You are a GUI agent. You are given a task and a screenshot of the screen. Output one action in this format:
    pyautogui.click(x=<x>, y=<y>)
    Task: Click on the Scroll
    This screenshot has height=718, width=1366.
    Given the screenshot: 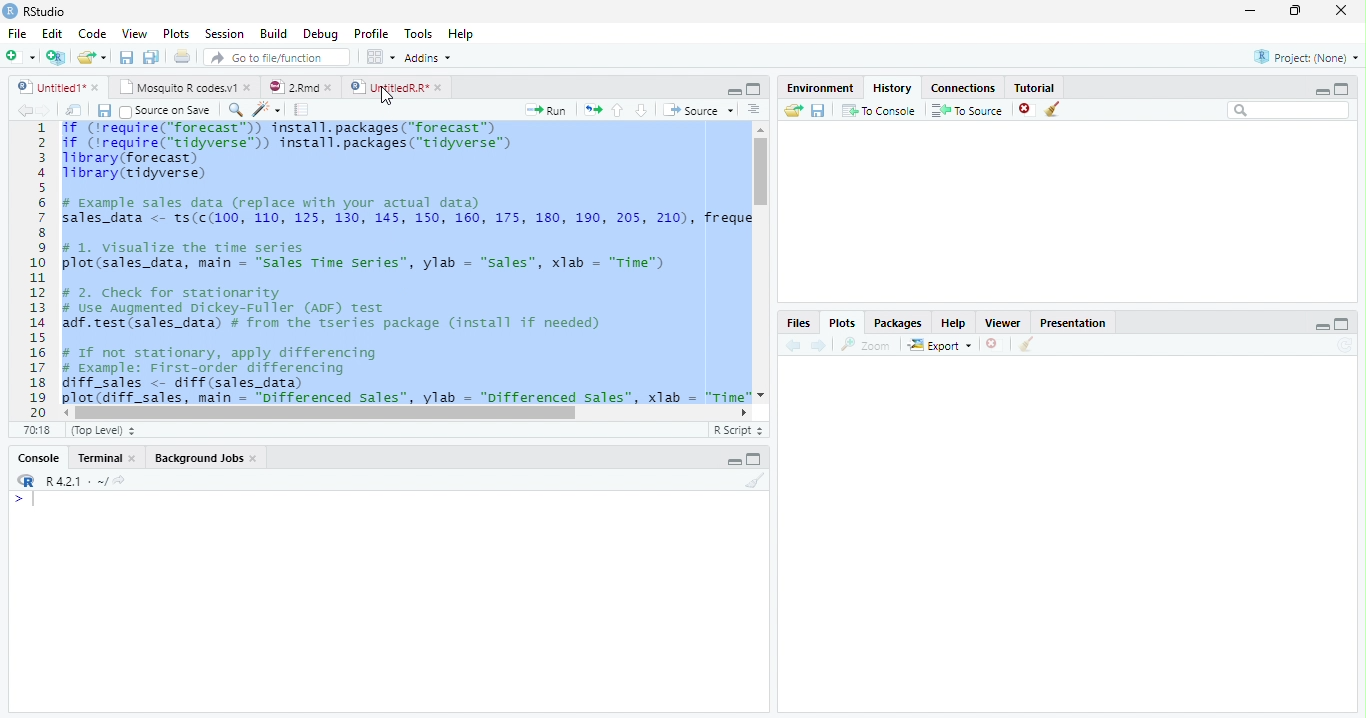 What is the action you would take?
    pyautogui.click(x=405, y=414)
    